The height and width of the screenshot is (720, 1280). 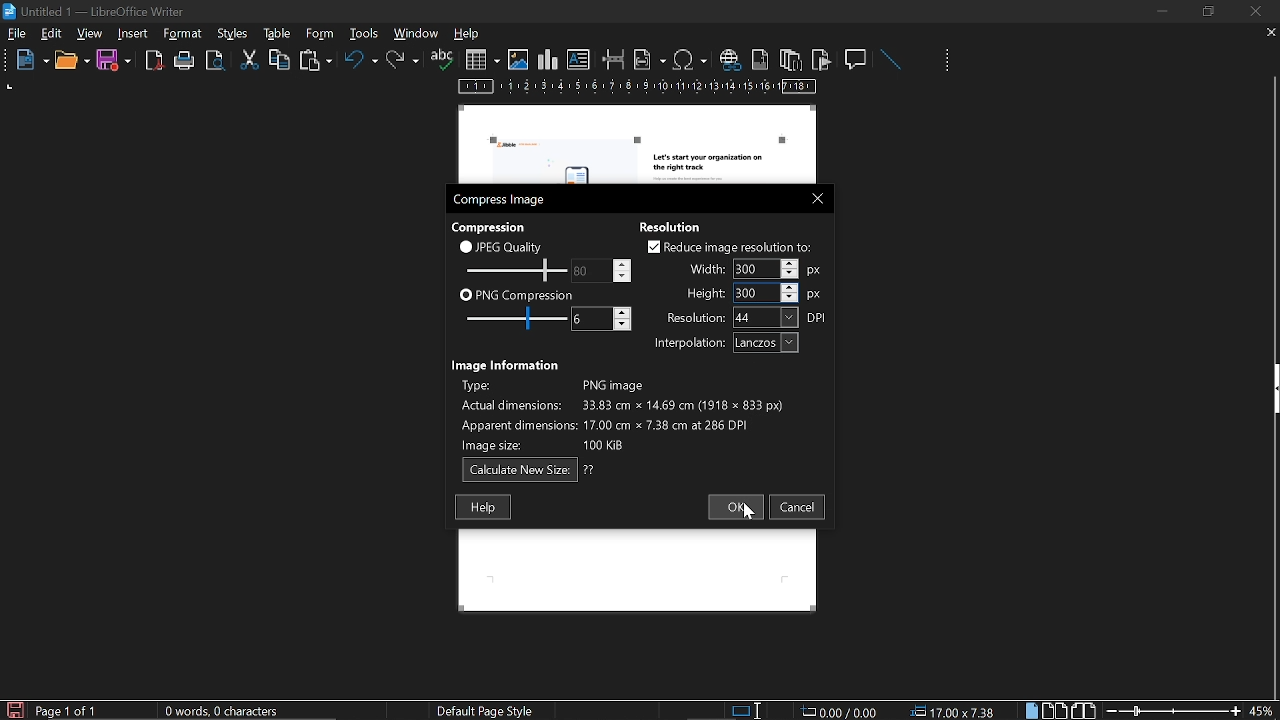 I want to click on undo, so click(x=361, y=63).